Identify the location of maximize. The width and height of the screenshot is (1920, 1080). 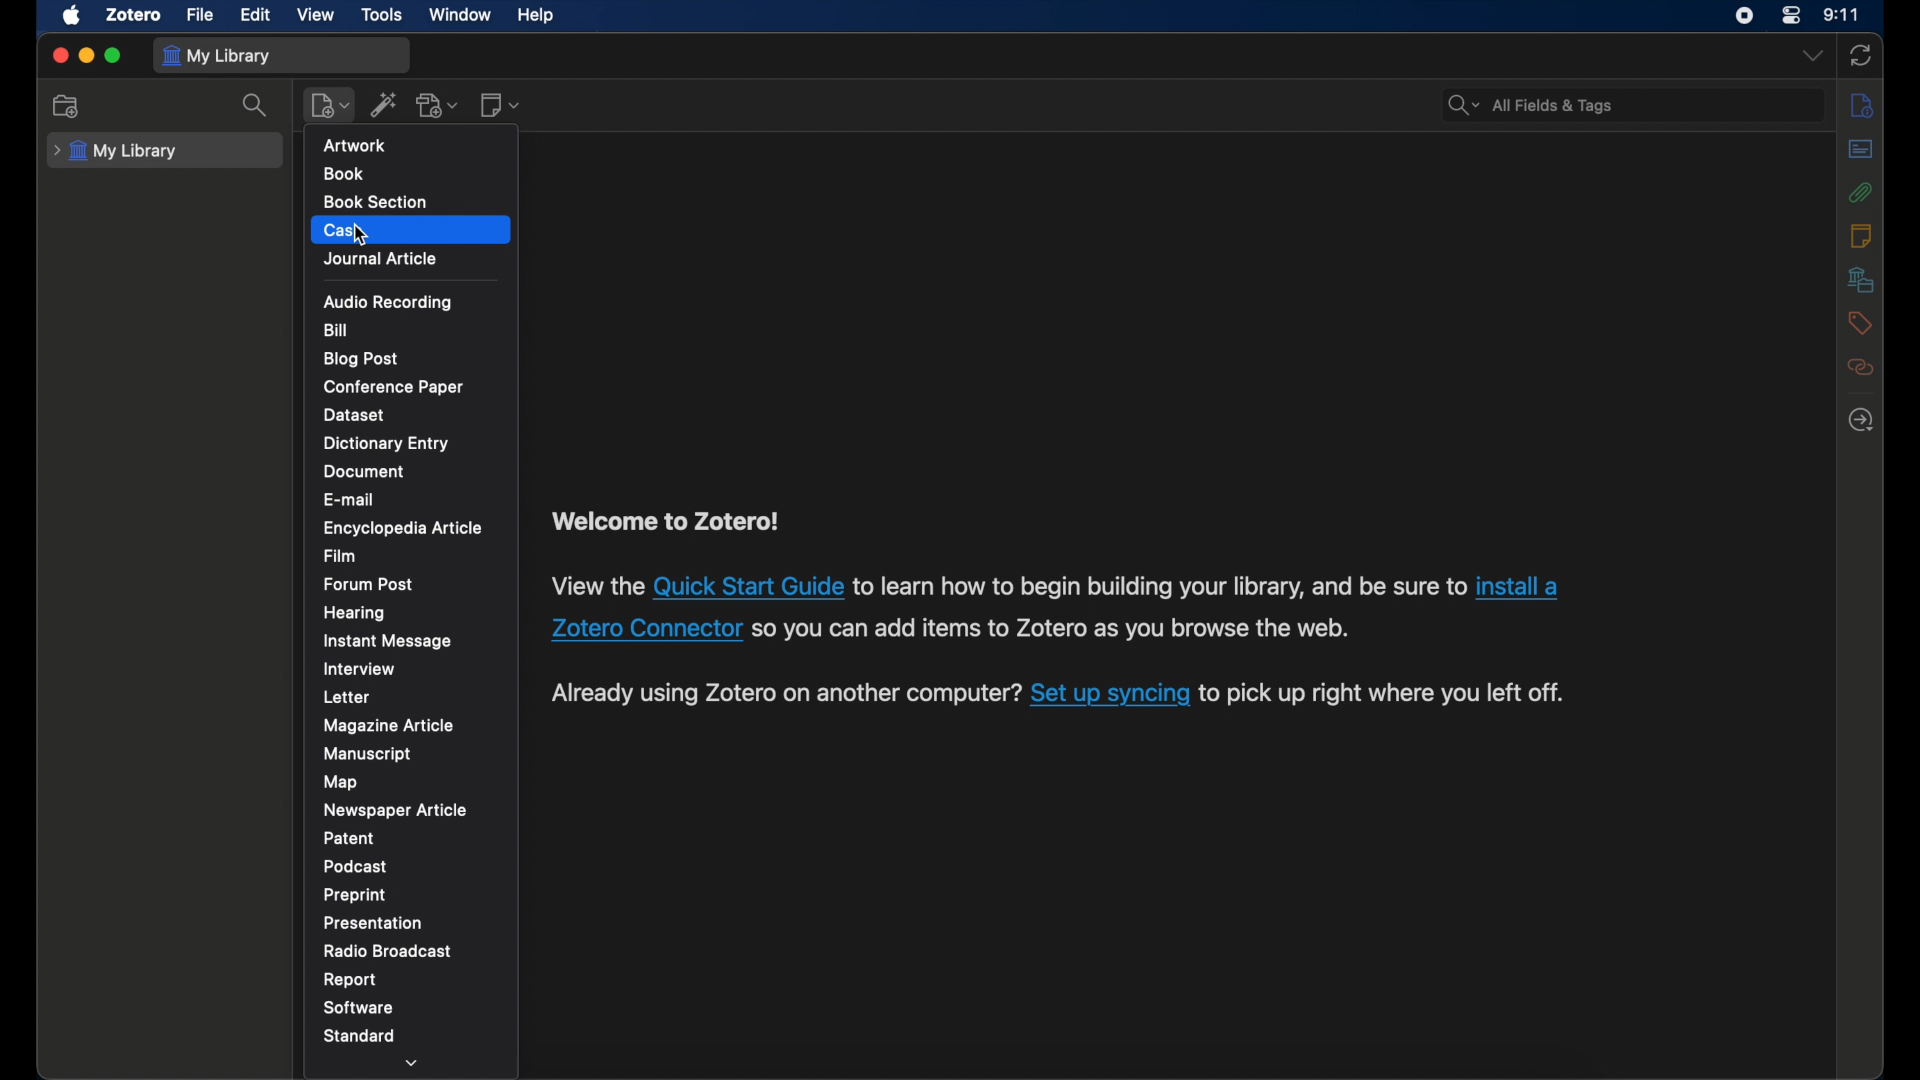
(114, 56).